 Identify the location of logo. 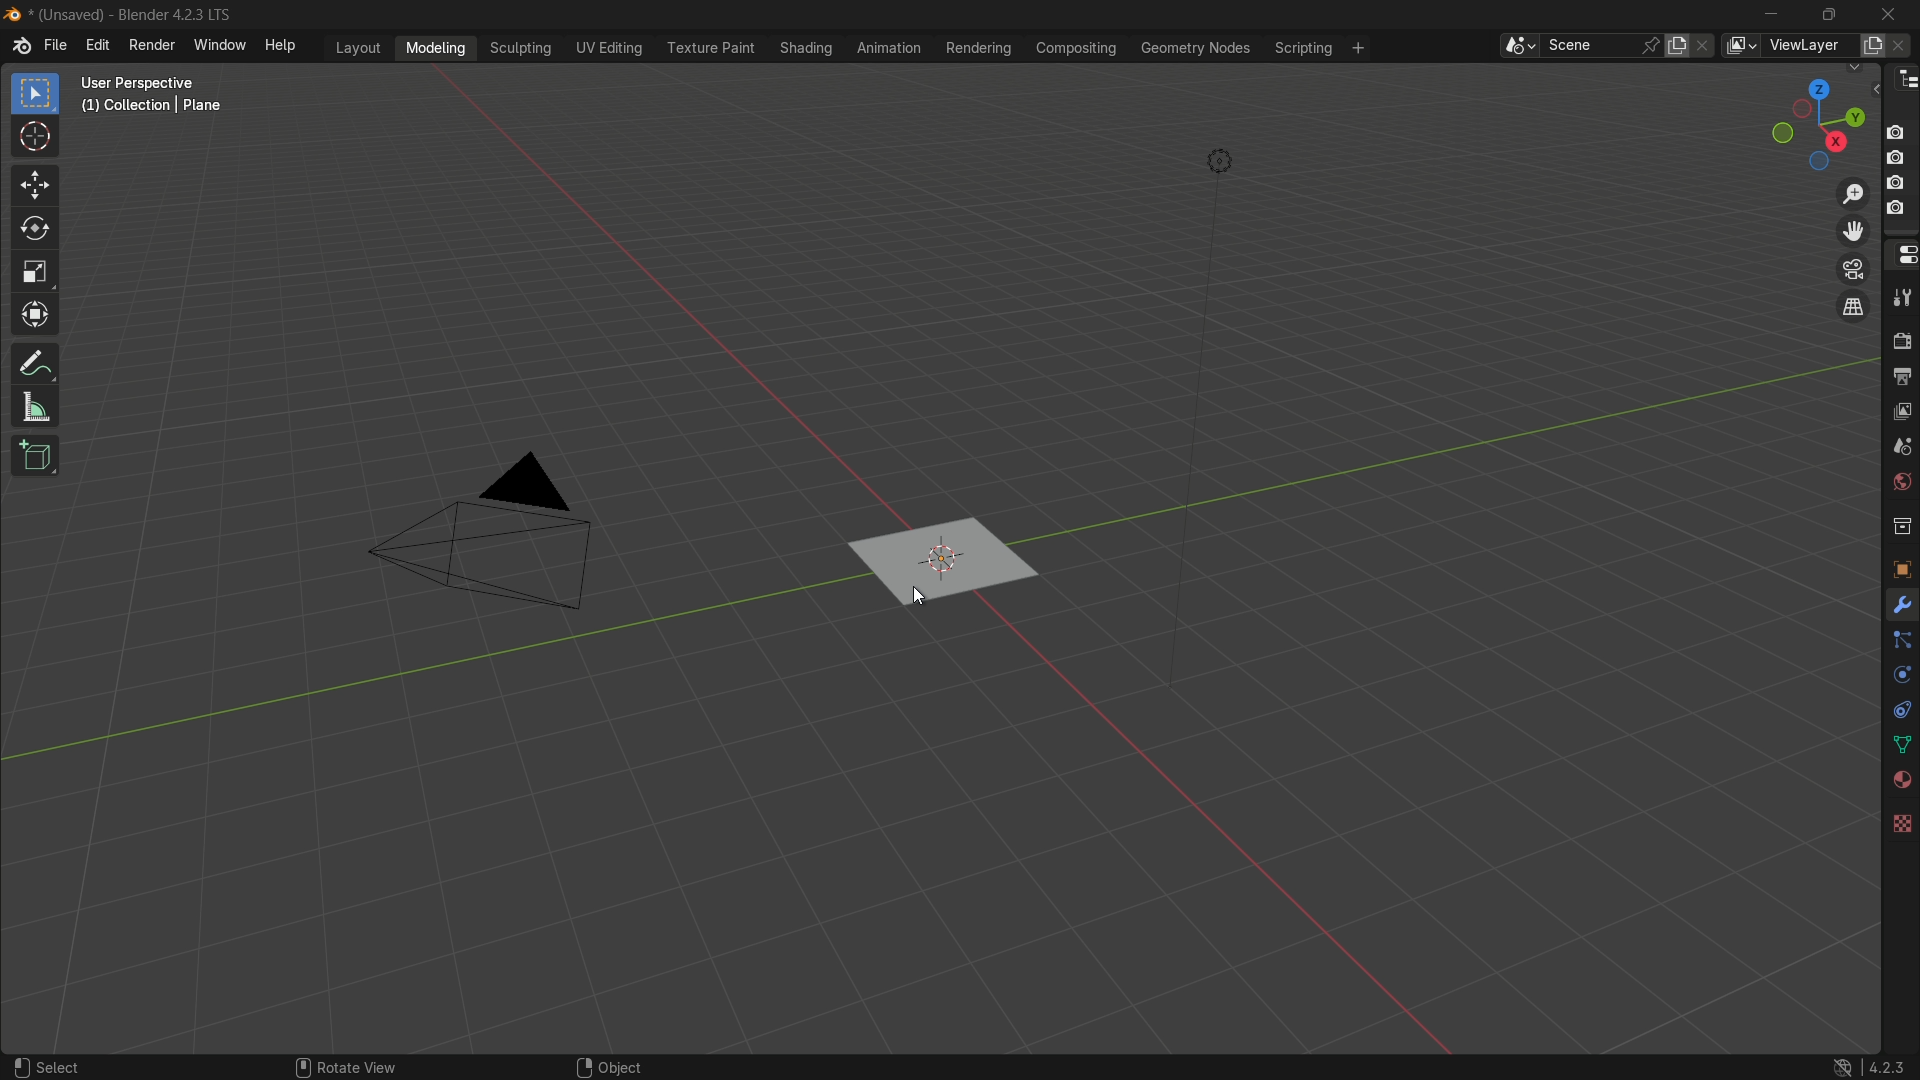
(18, 49).